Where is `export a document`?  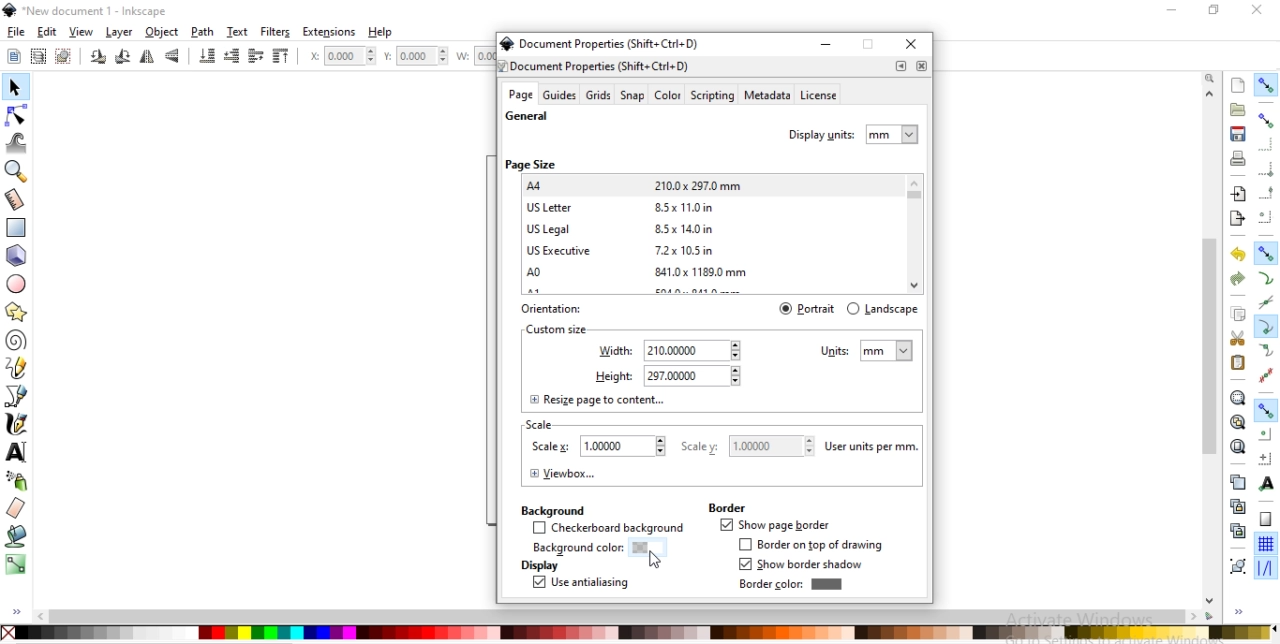
export a document is located at coordinates (1237, 219).